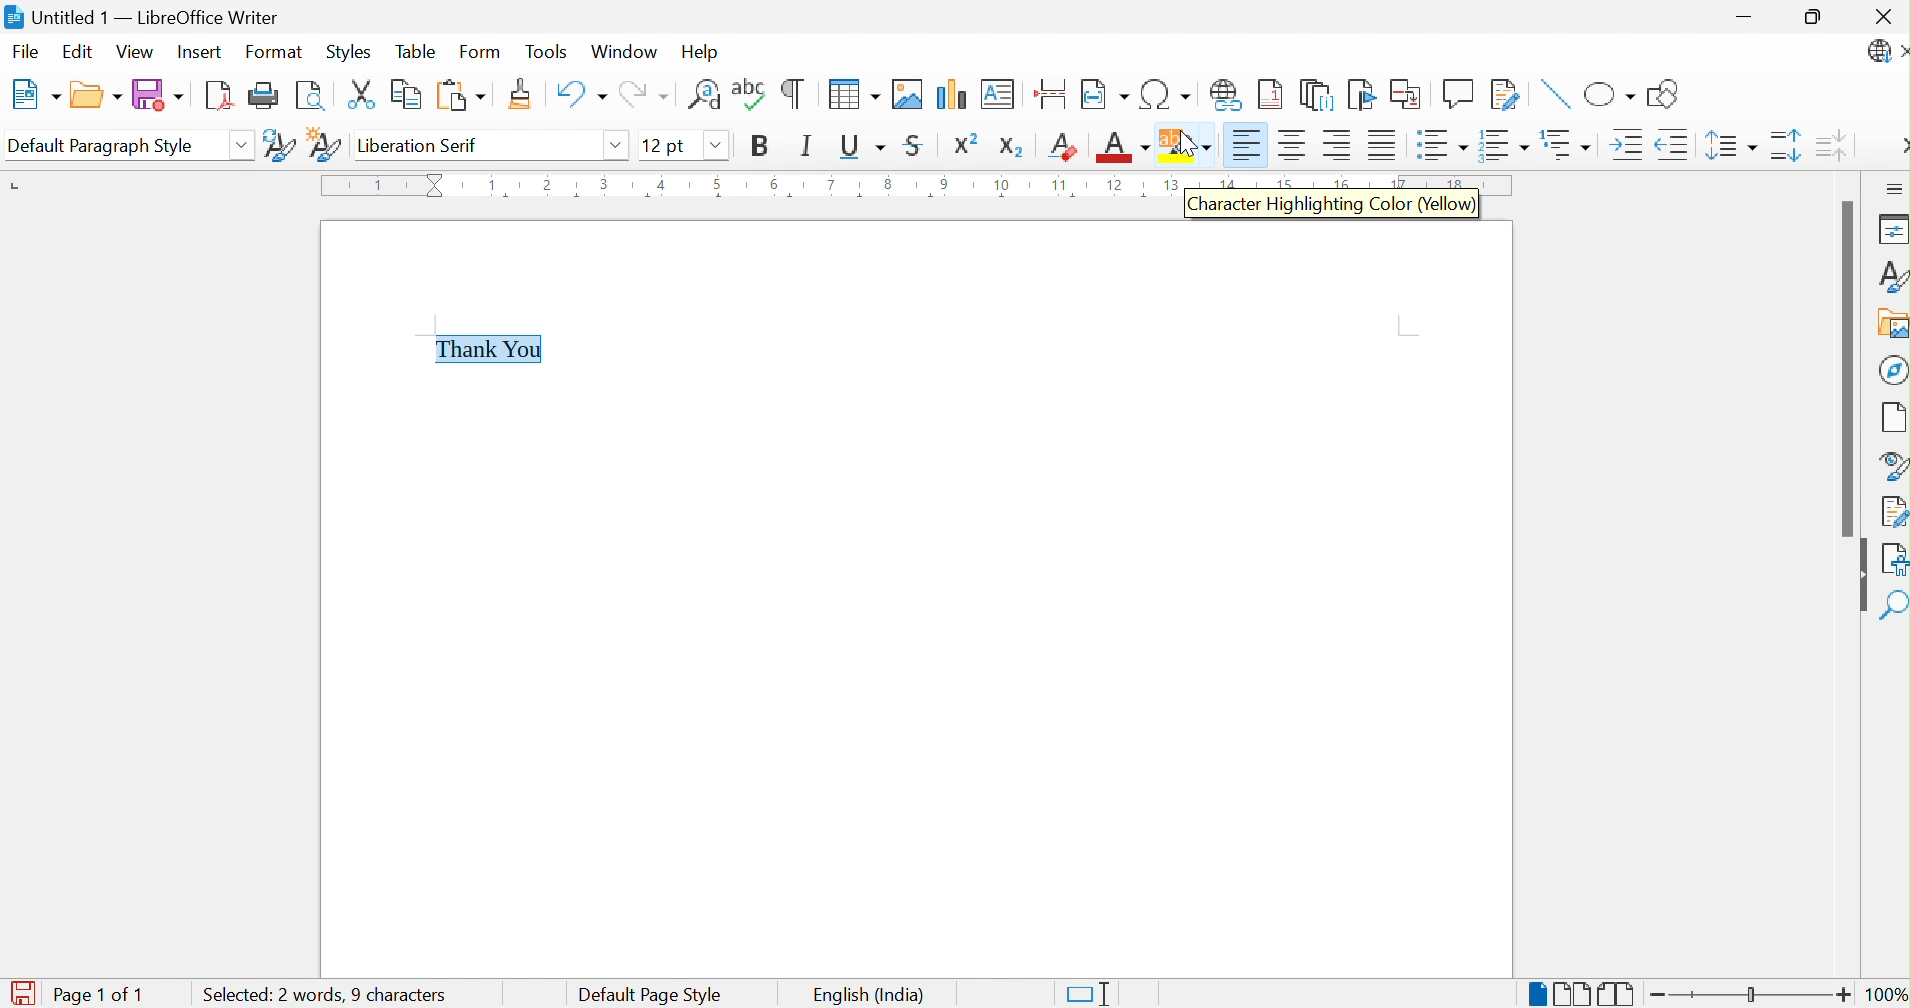 Image resolution: width=1910 pixels, height=1008 pixels. What do you see at coordinates (1889, 322) in the screenshot?
I see `Gallery` at bounding box center [1889, 322].